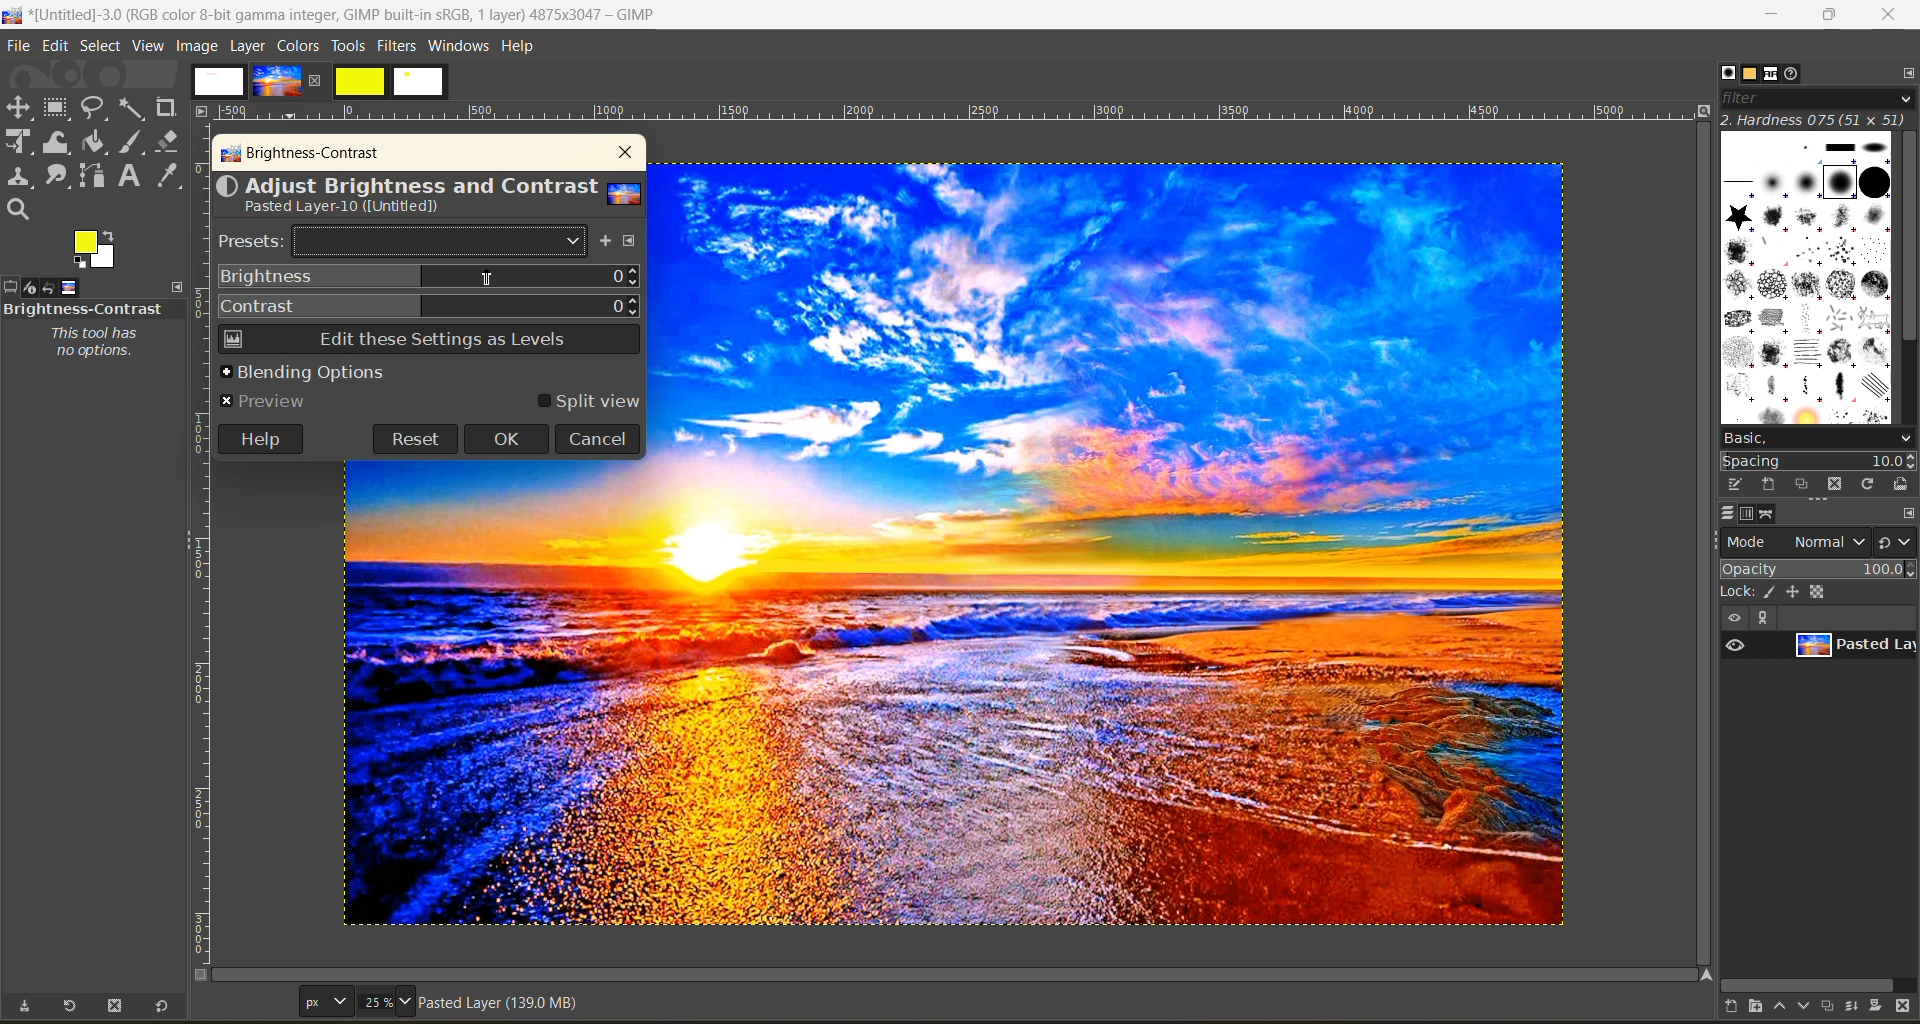 The height and width of the screenshot is (1024, 1920). Describe the element at coordinates (1806, 1007) in the screenshot. I see `lower this layer` at that location.